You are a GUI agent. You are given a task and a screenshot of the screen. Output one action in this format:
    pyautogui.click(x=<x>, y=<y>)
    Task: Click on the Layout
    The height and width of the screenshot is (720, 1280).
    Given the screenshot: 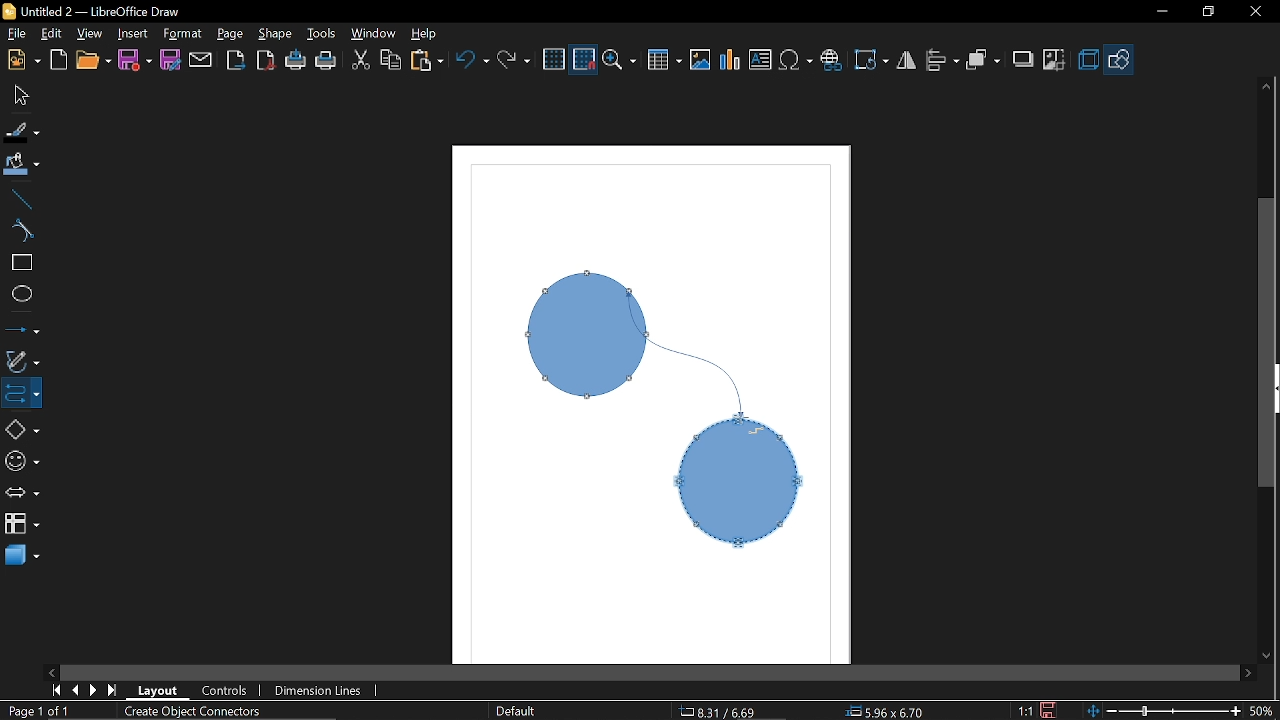 What is the action you would take?
    pyautogui.click(x=160, y=691)
    